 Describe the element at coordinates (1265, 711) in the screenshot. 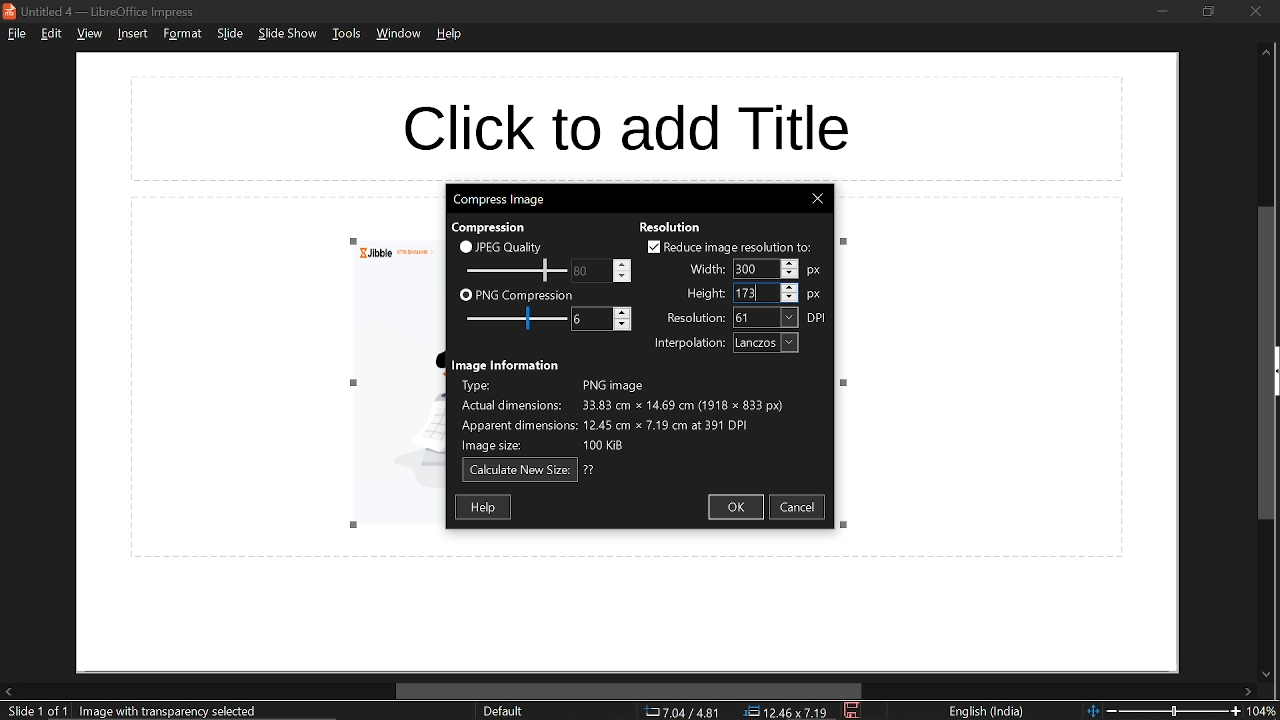

I see `current zoom` at that location.